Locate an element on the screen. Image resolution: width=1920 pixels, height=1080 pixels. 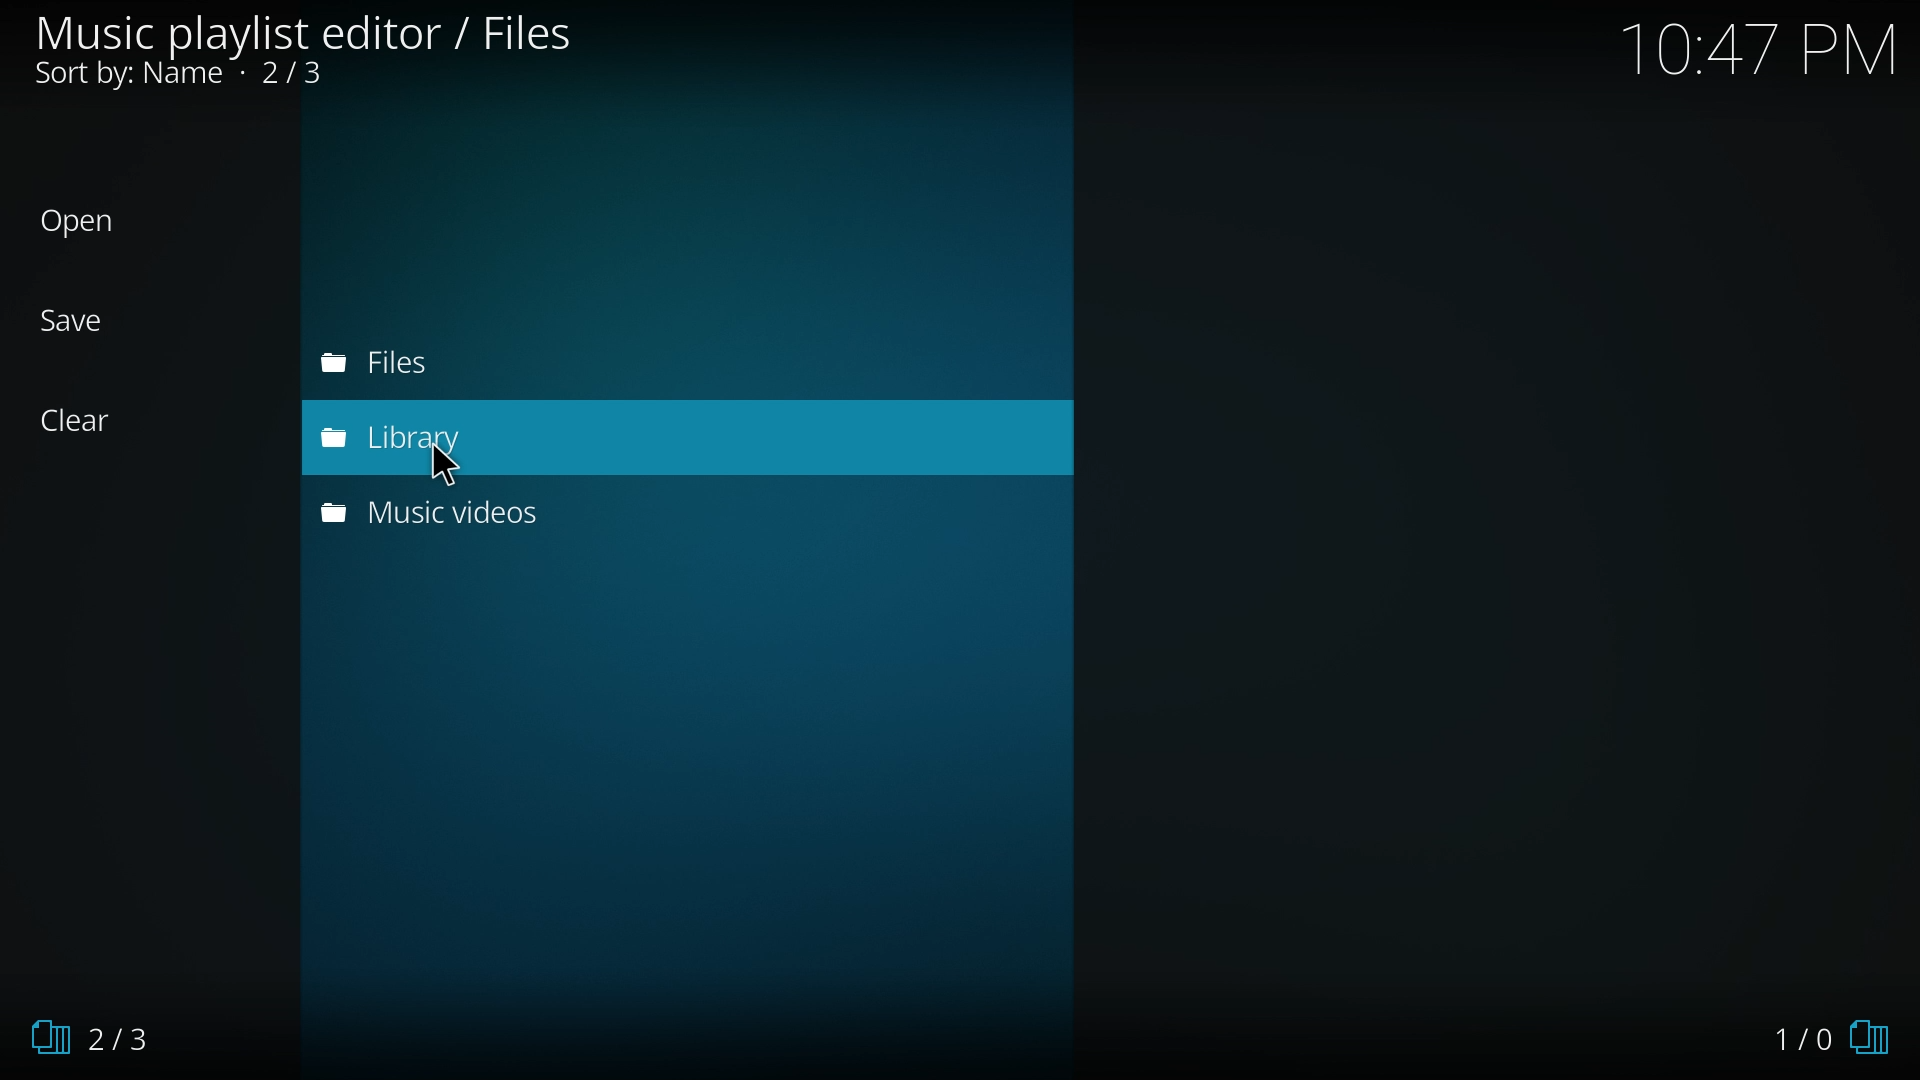
clear is located at coordinates (86, 421).